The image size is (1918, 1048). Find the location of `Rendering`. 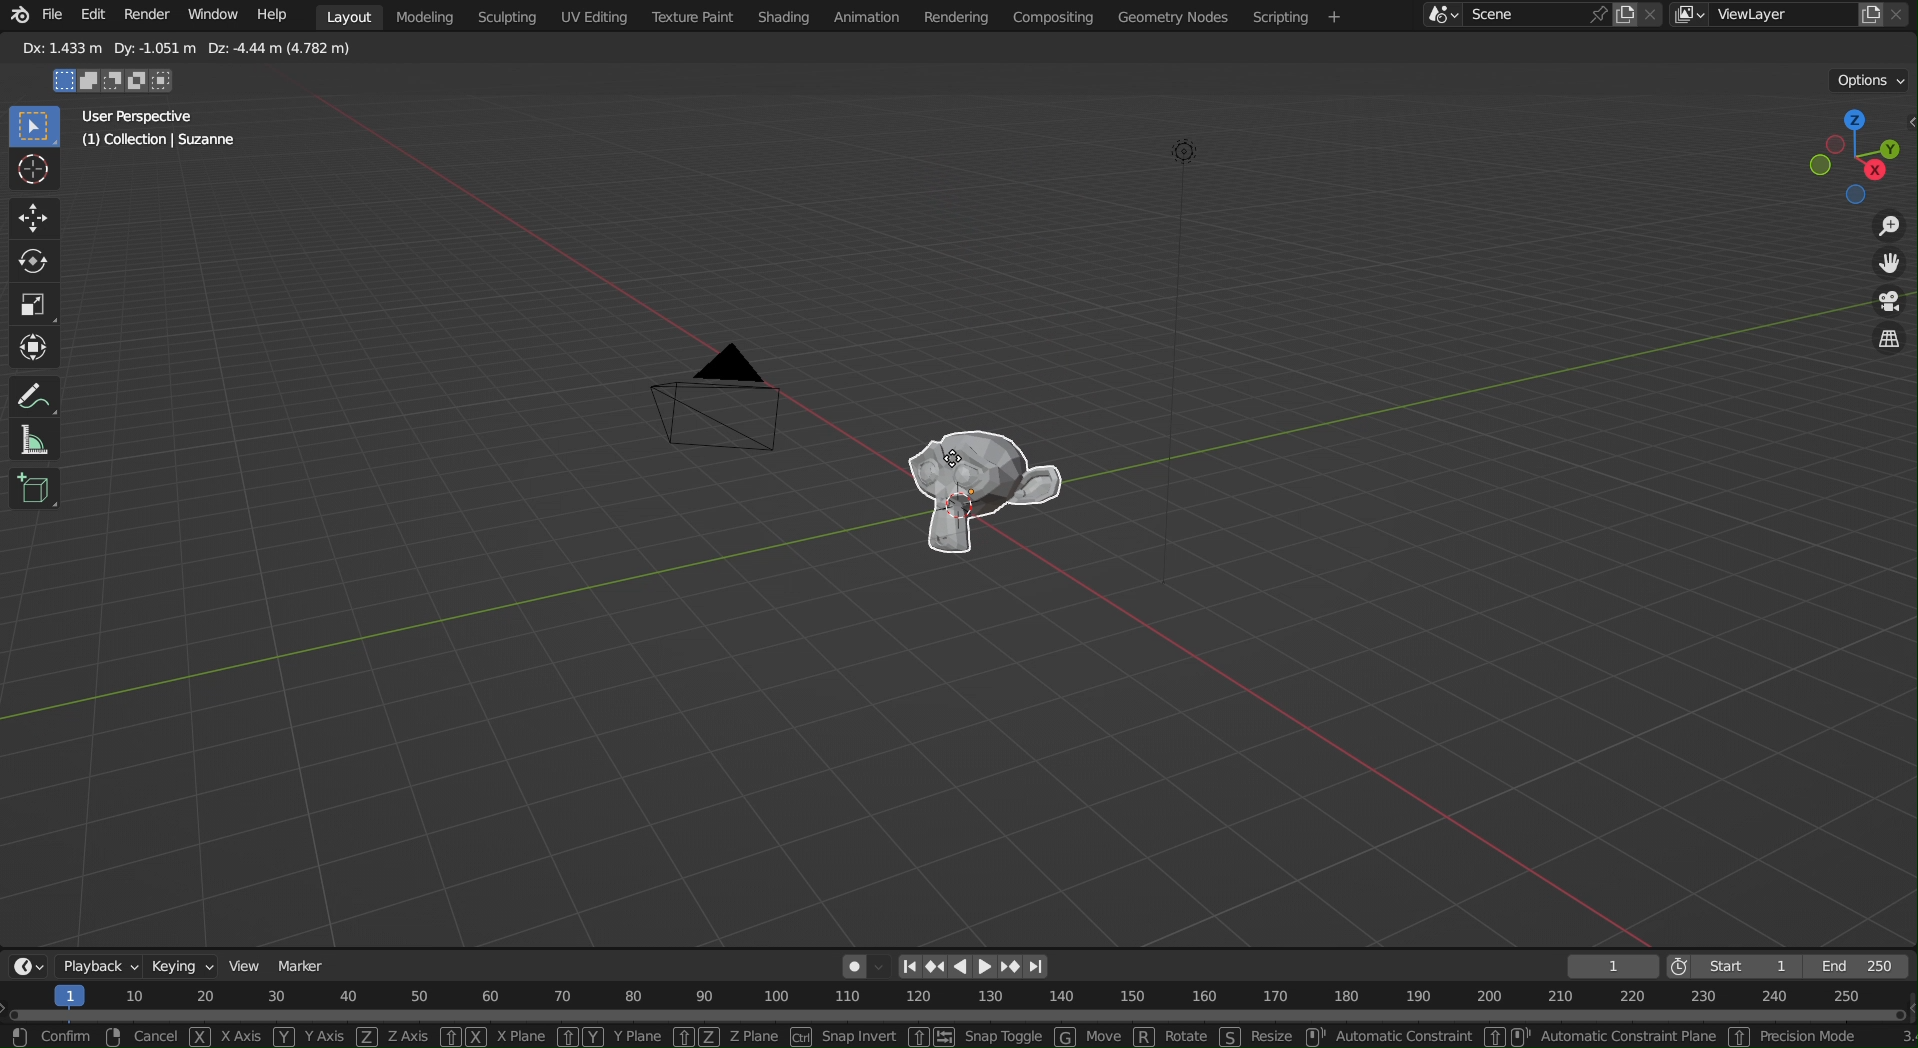

Rendering is located at coordinates (955, 16).